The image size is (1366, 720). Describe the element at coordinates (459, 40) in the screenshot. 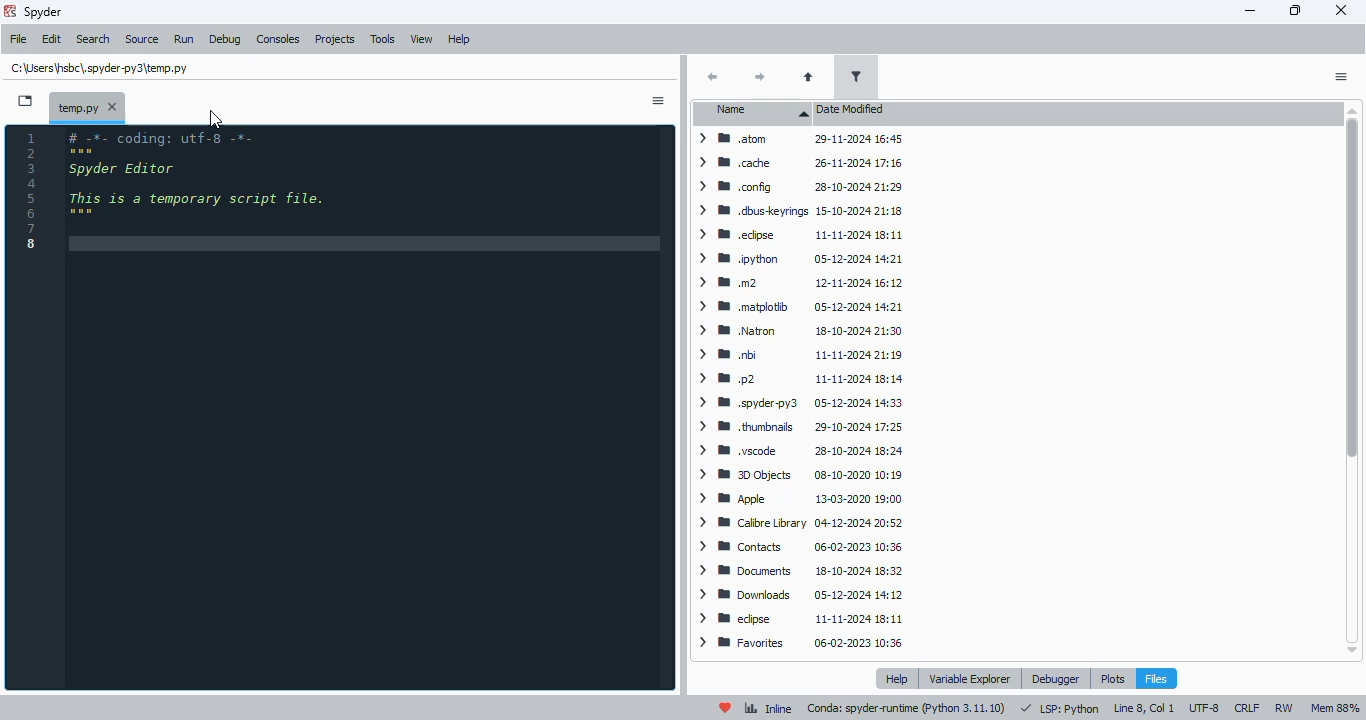

I see `help` at that location.